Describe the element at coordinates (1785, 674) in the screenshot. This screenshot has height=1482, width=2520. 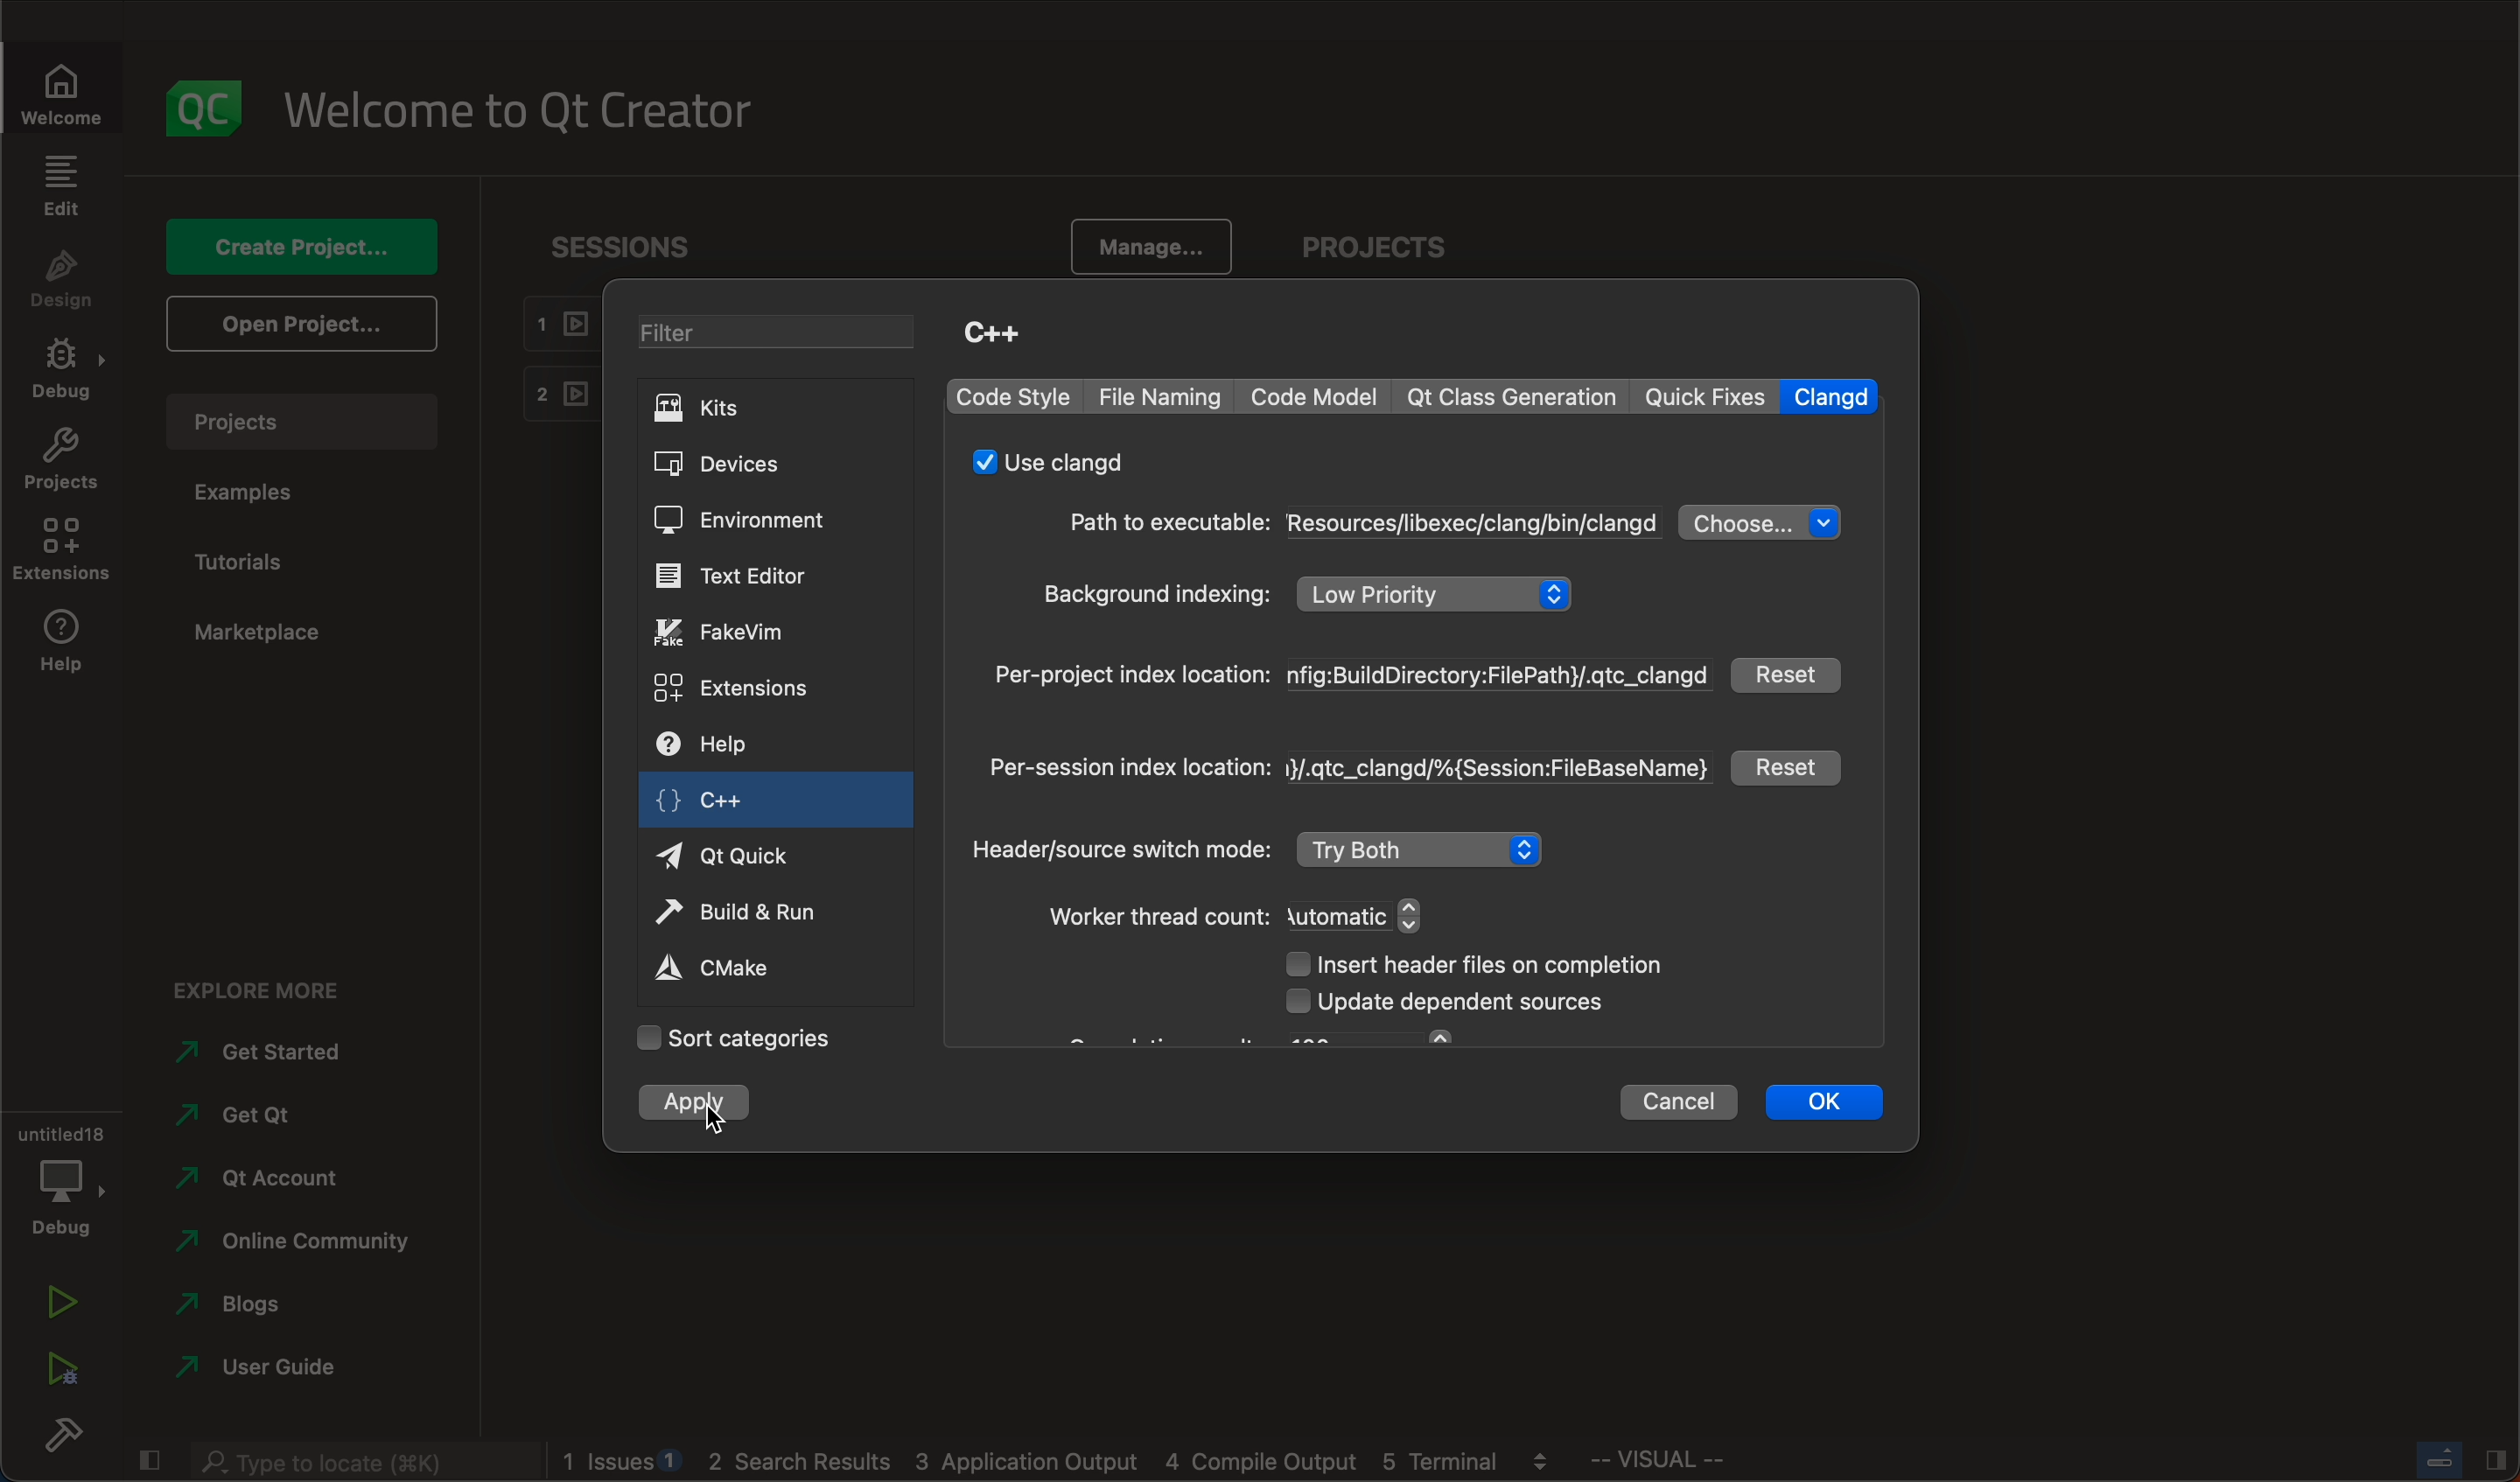
I see `reset` at that location.